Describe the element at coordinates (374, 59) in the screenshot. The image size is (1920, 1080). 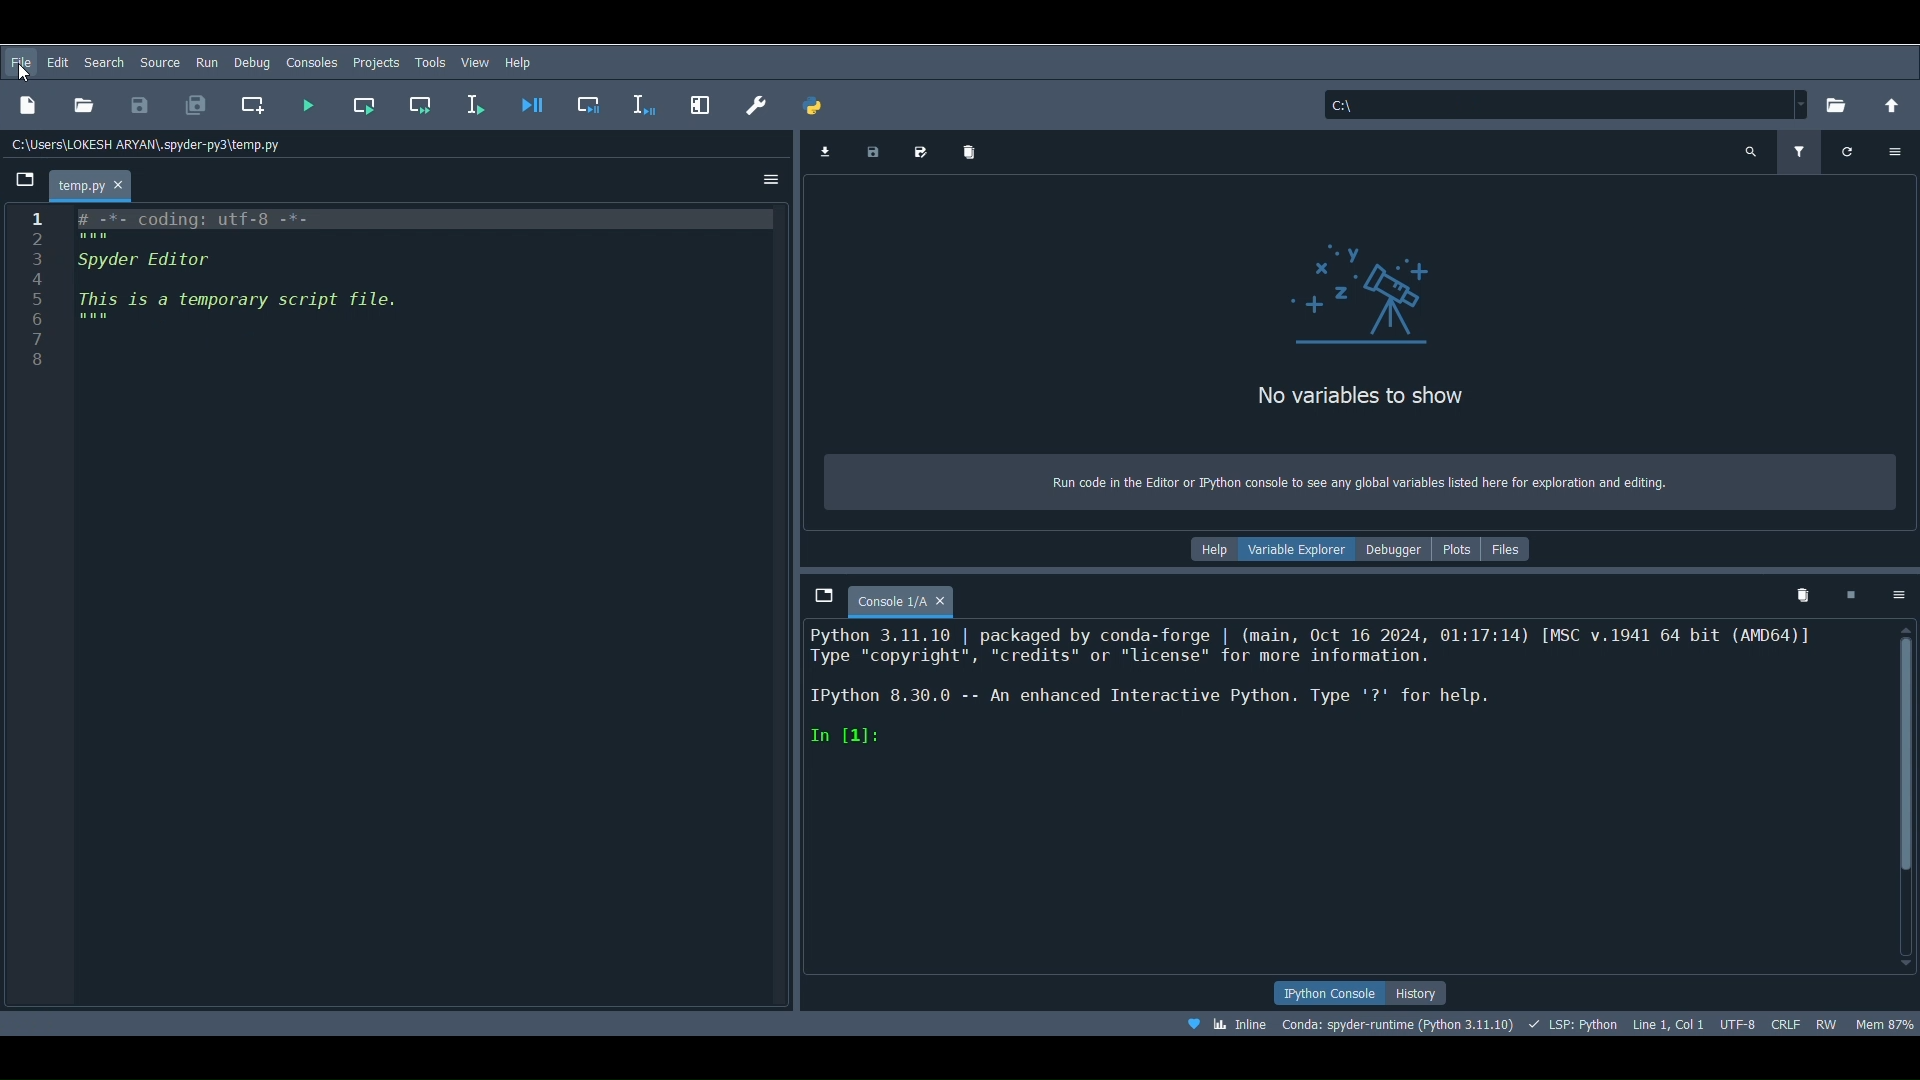
I see `Projects` at that location.